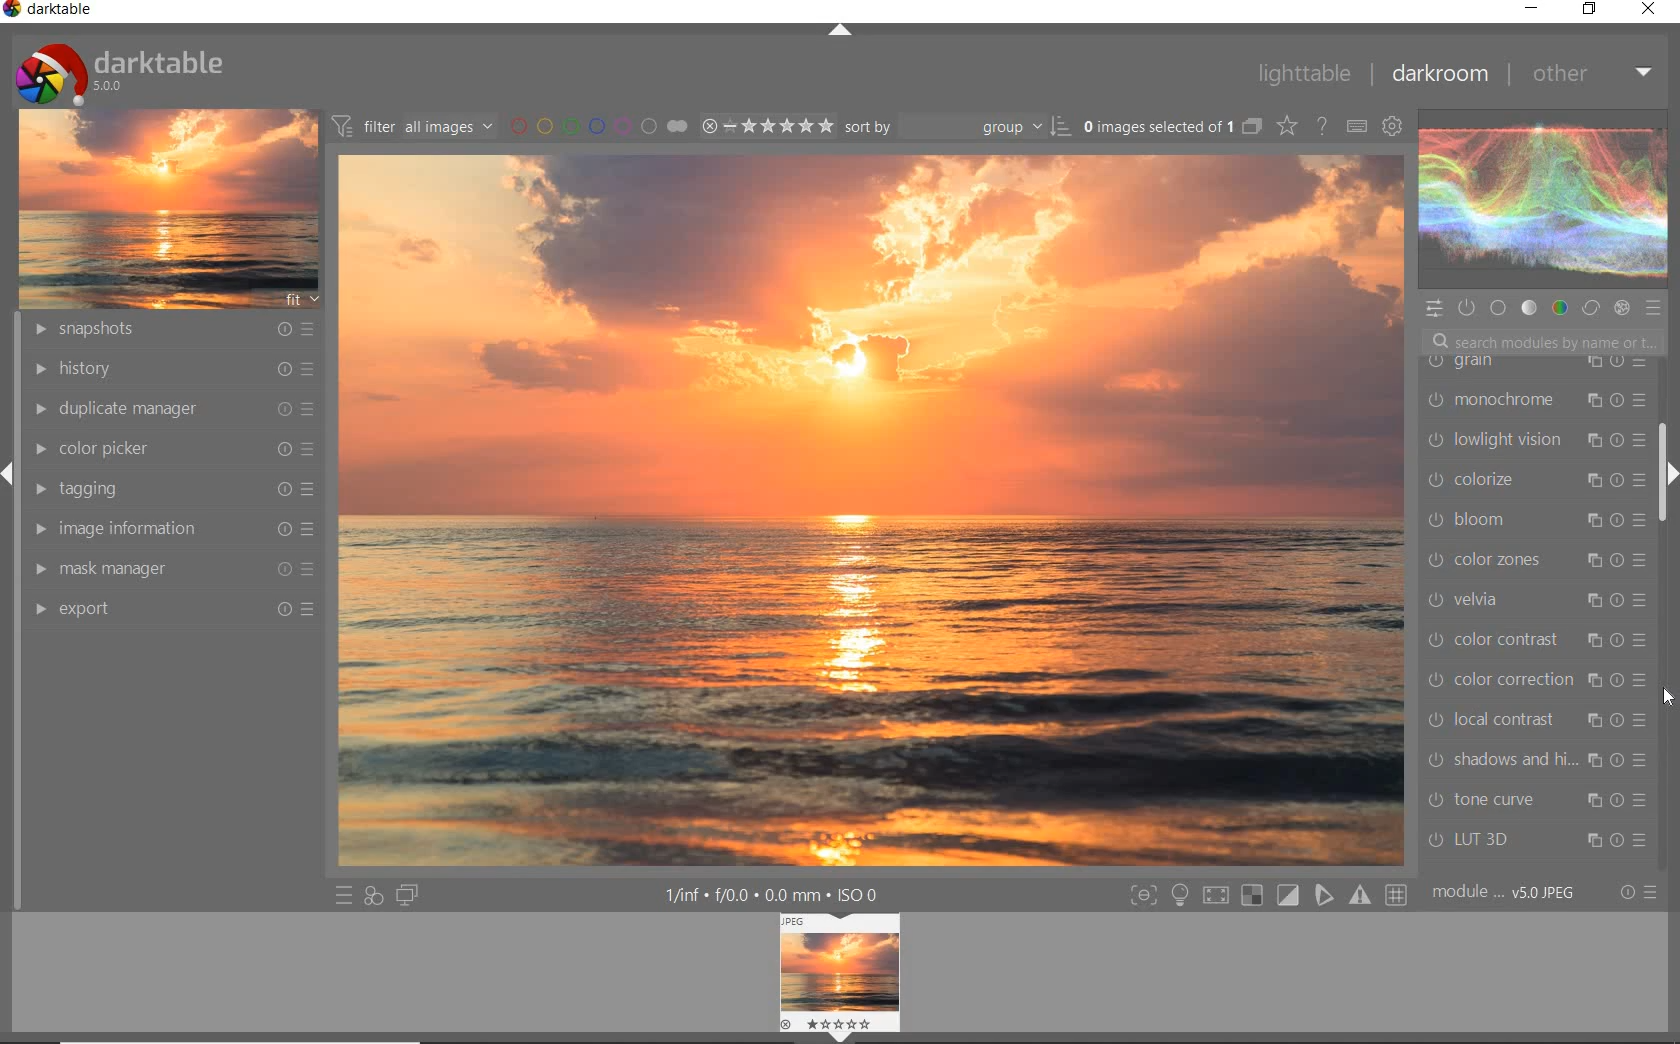  Describe the element at coordinates (178, 447) in the screenshot. I see `COLOR PICKER` at that location.